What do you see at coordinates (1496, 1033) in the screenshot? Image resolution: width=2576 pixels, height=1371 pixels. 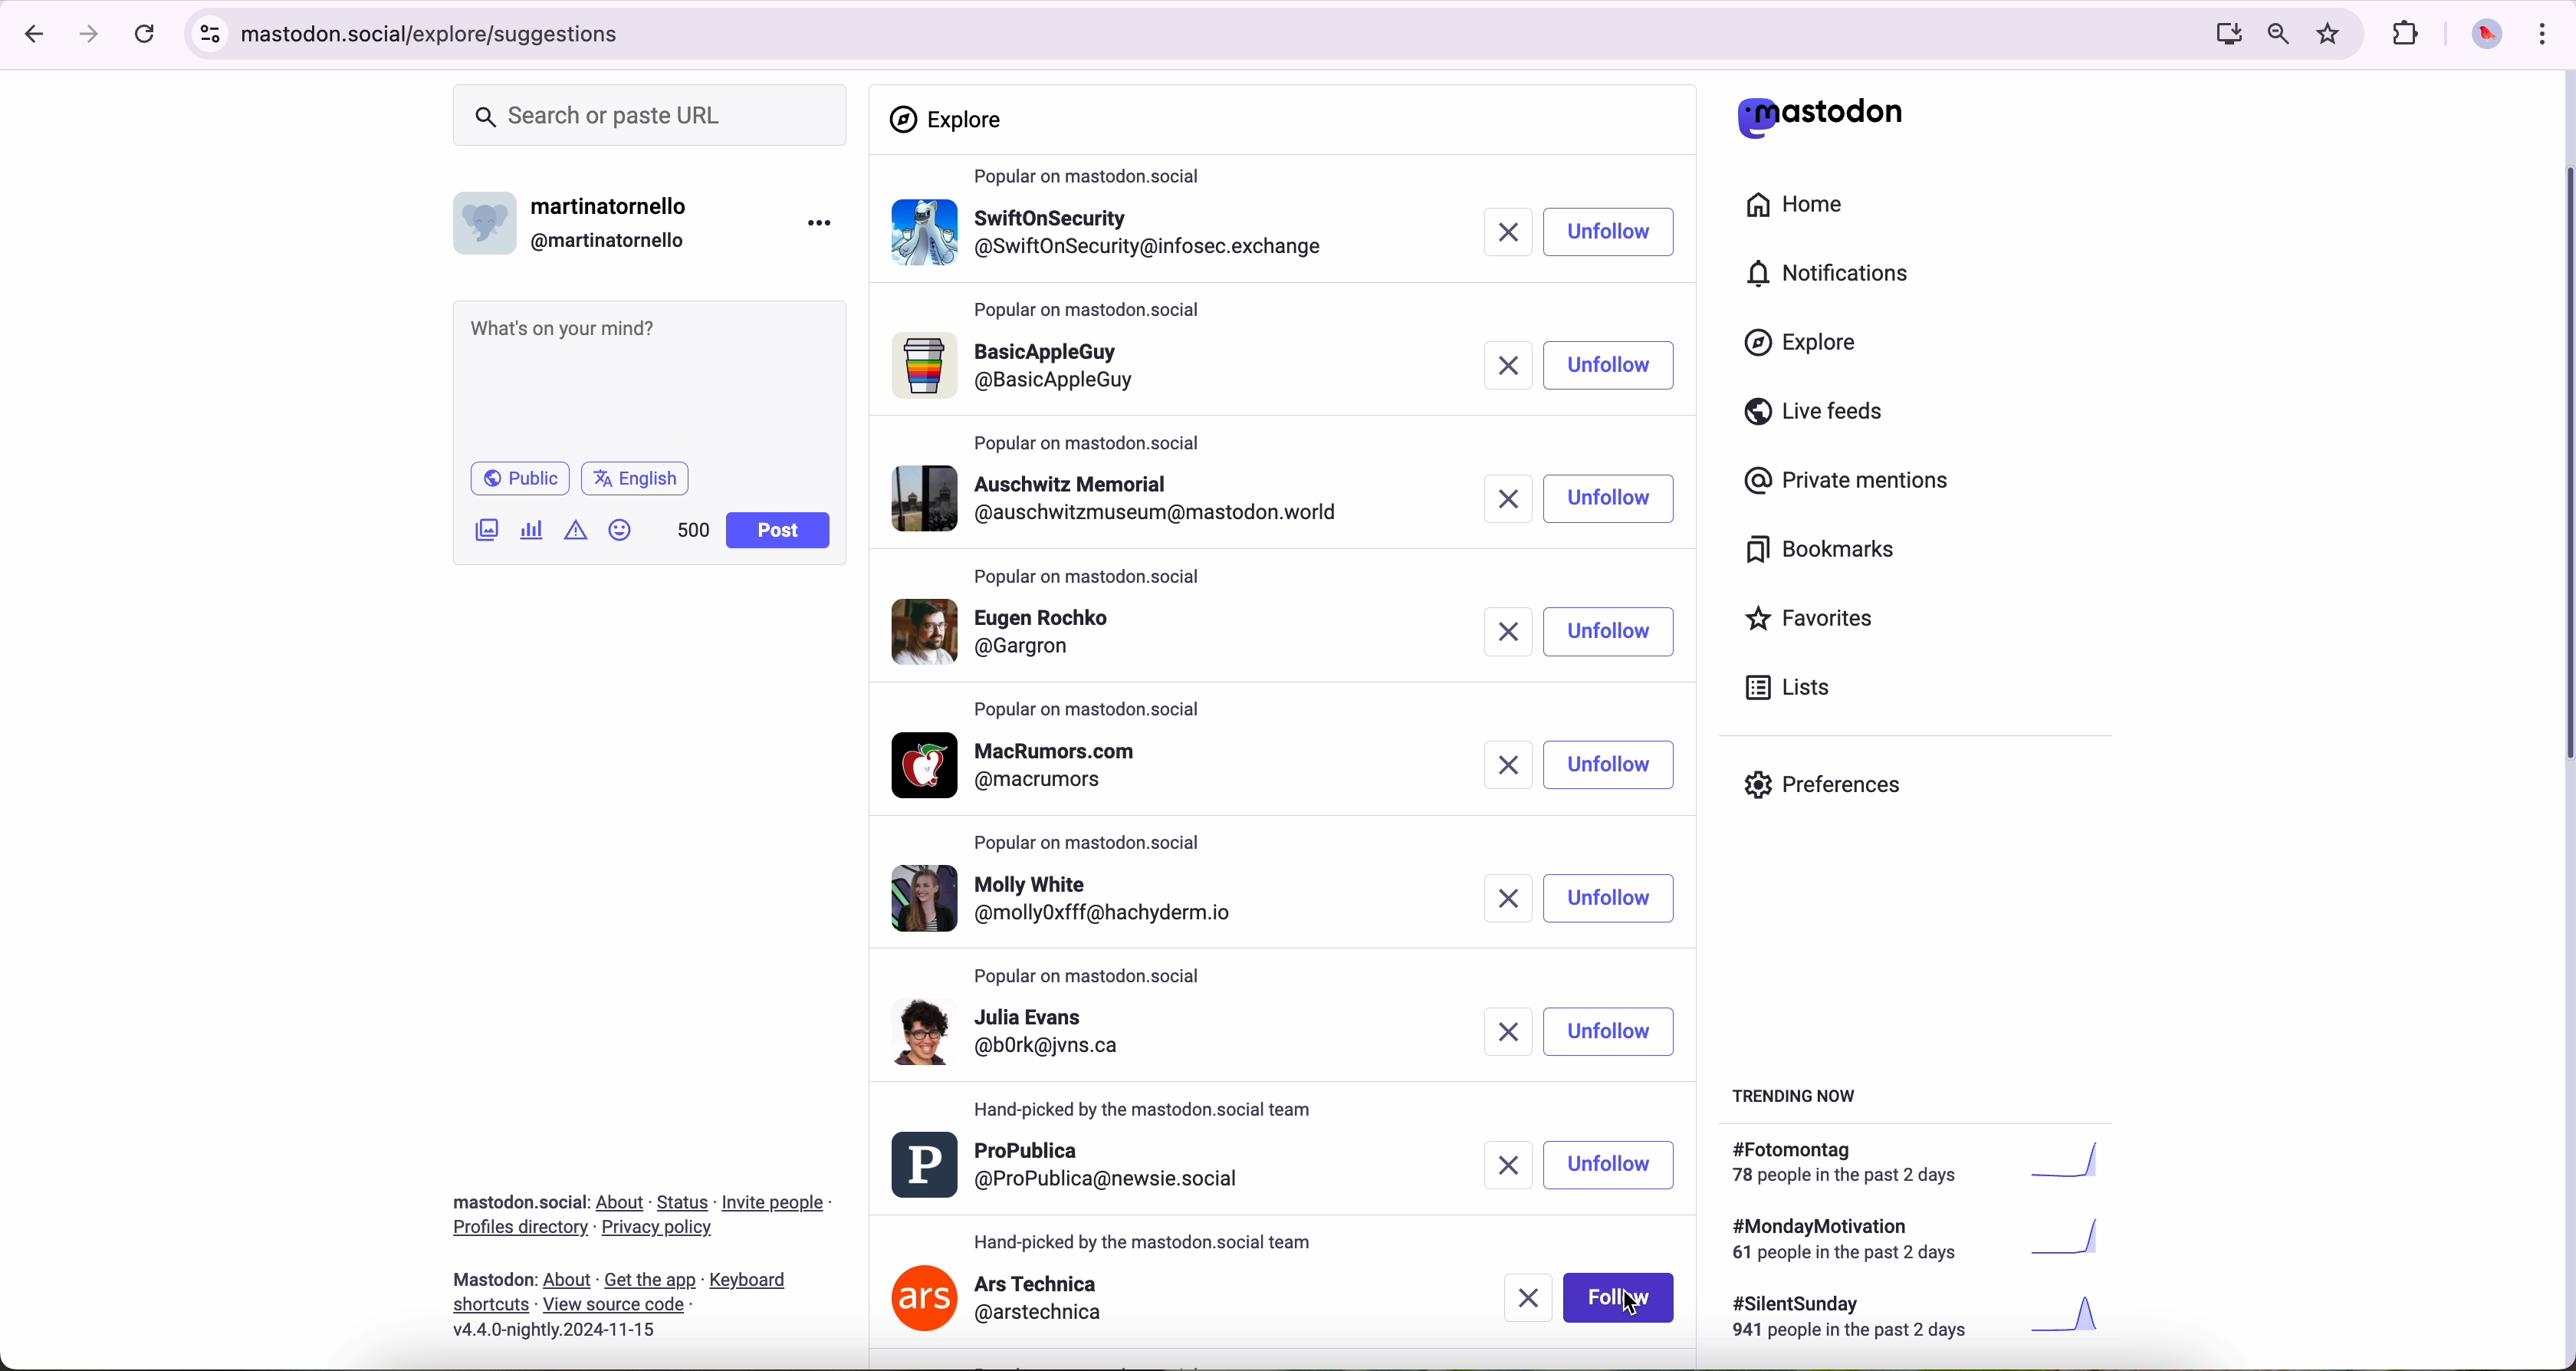 I see `remove` at bounding box center [1496, 1033].